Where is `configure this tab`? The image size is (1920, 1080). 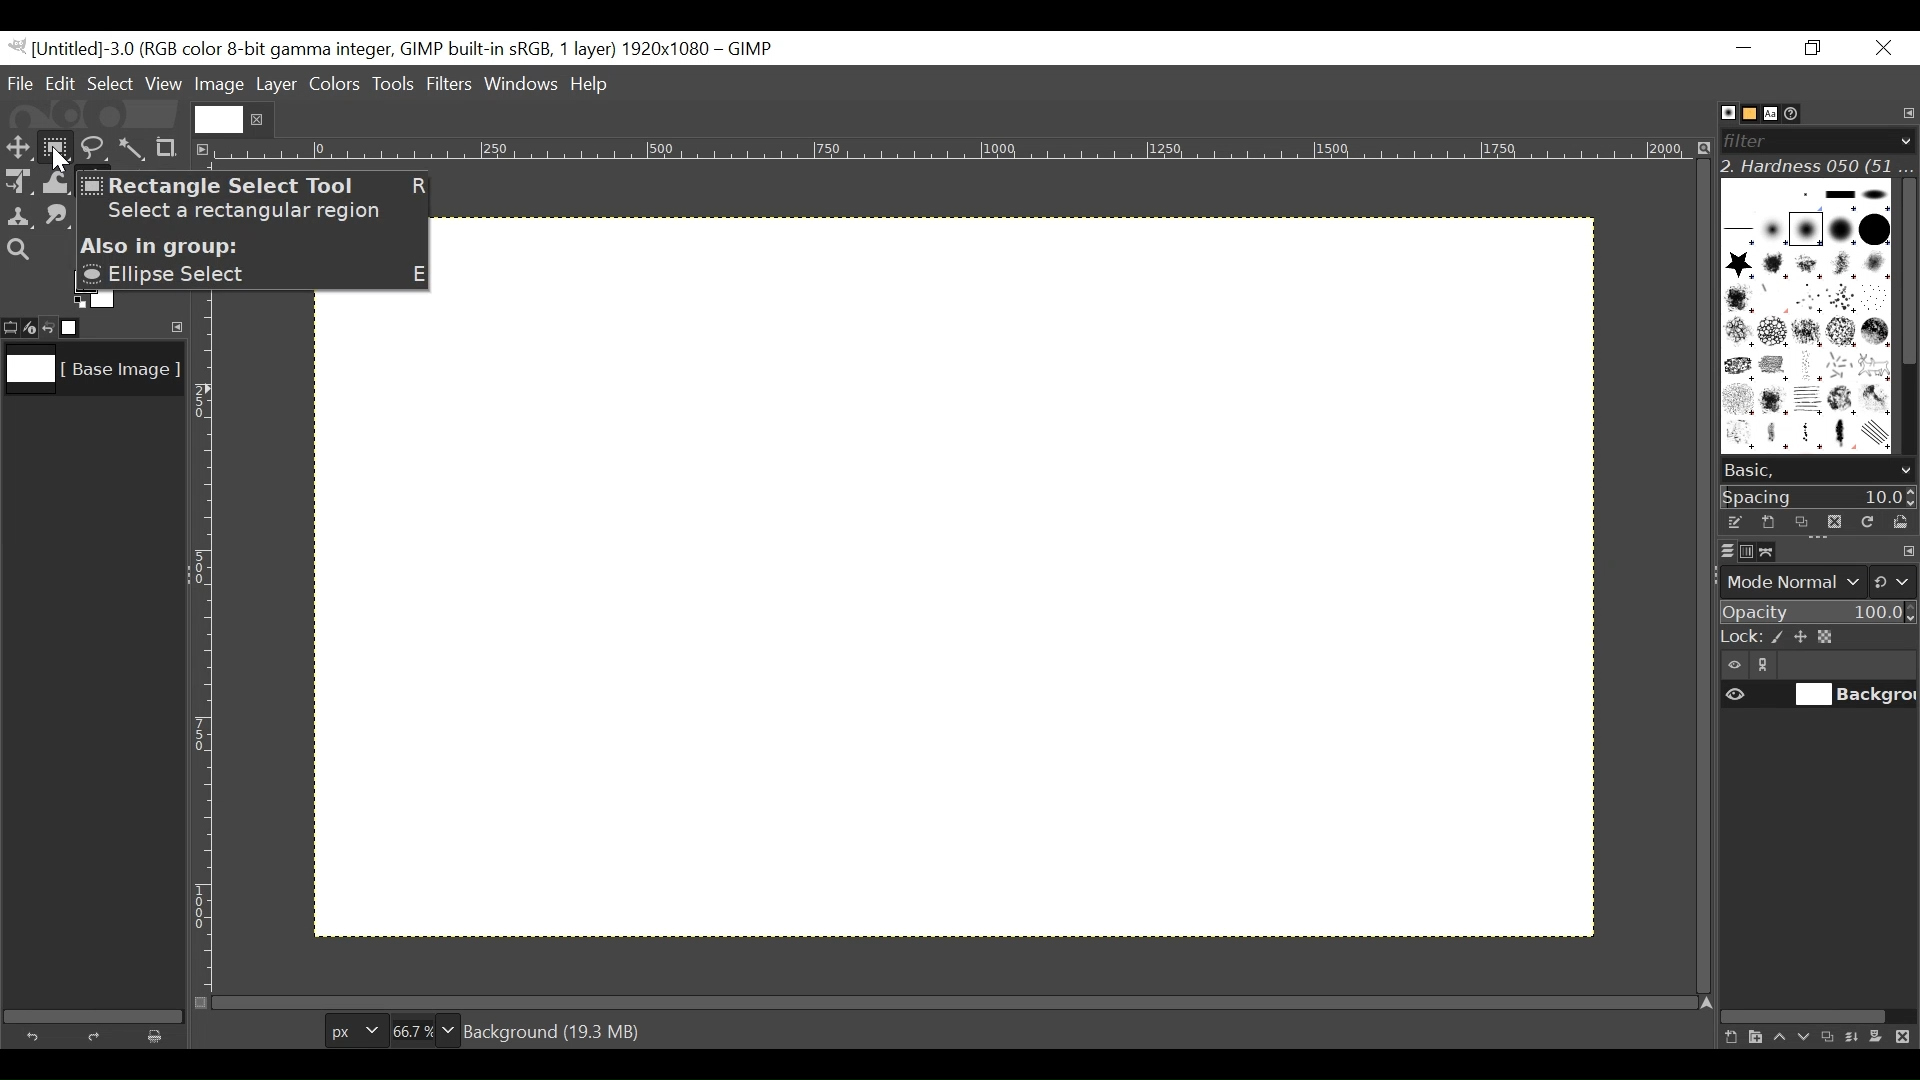 configure this tab is located at coordinates (1908, 553).